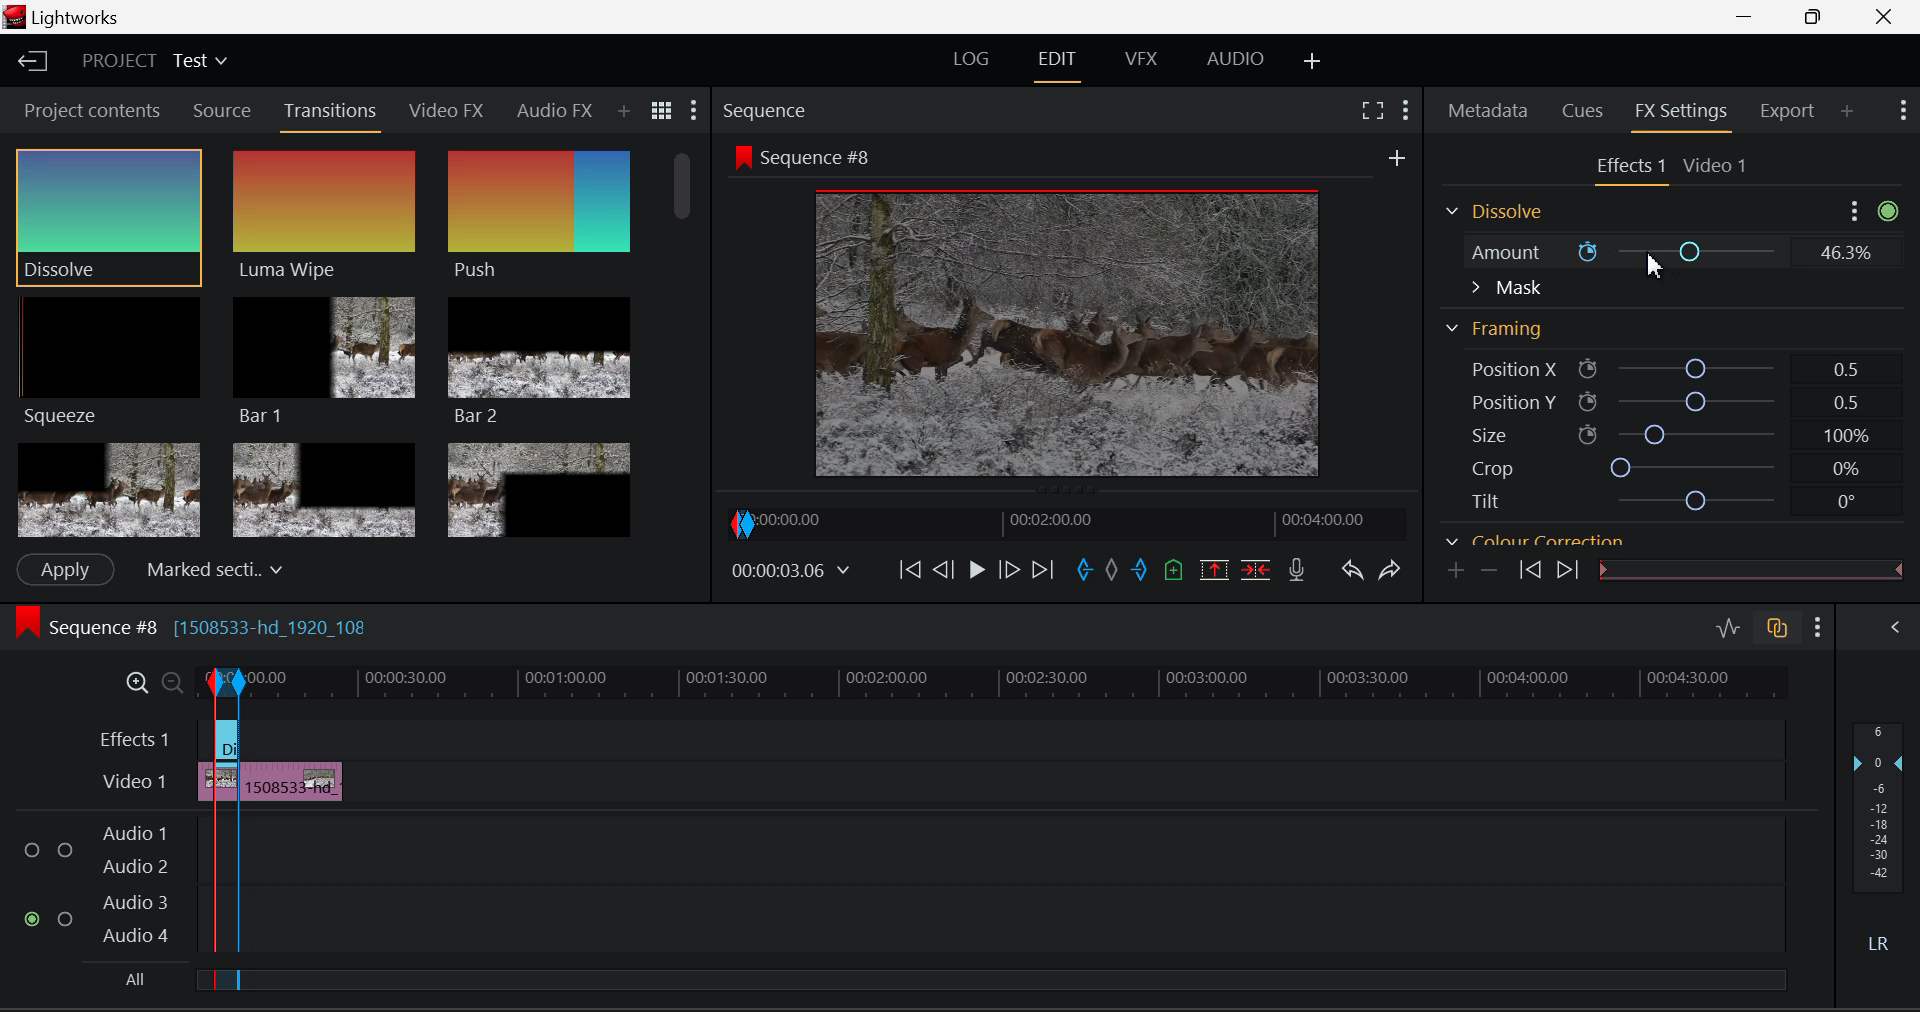 This screenshot has height=1012, width=1920. What do you see at coordinates (541, 486) in the screenshot?
I see `Box 3` at bounding box center [541, 486].